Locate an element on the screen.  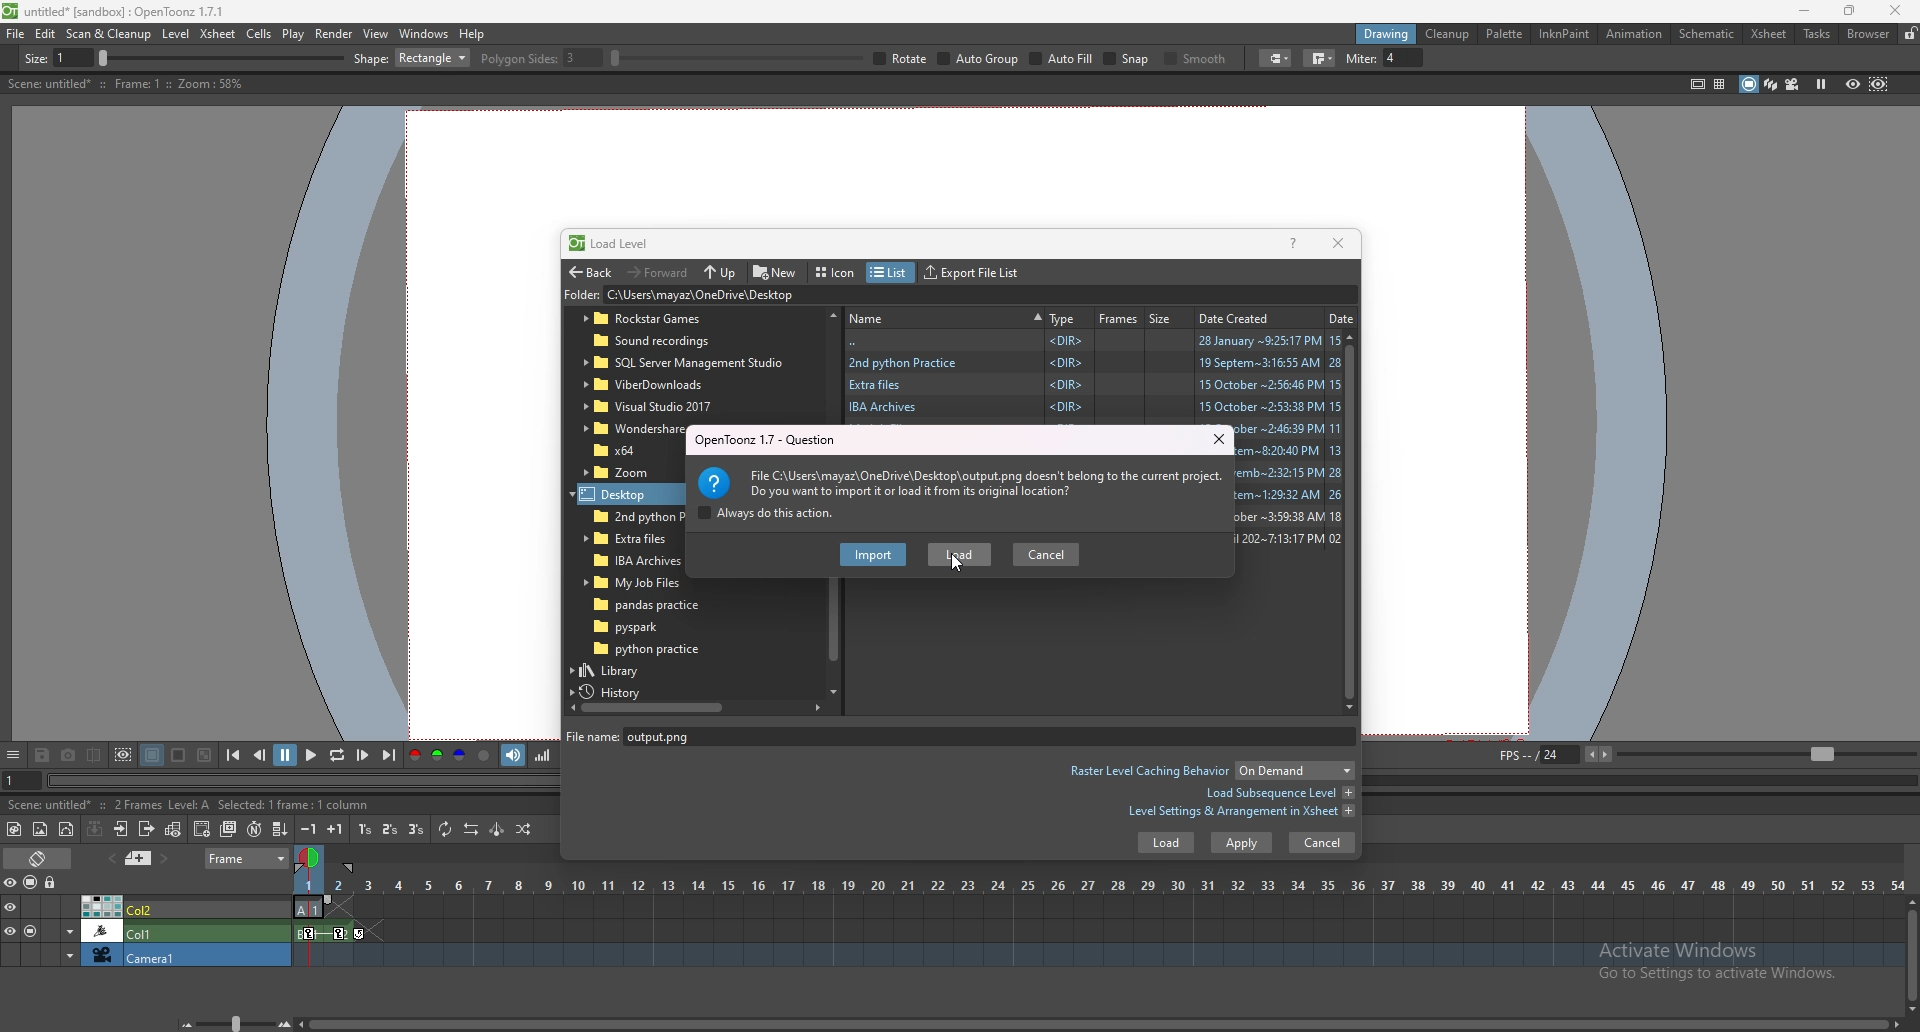
animation is located at coordinates (1636, 34).